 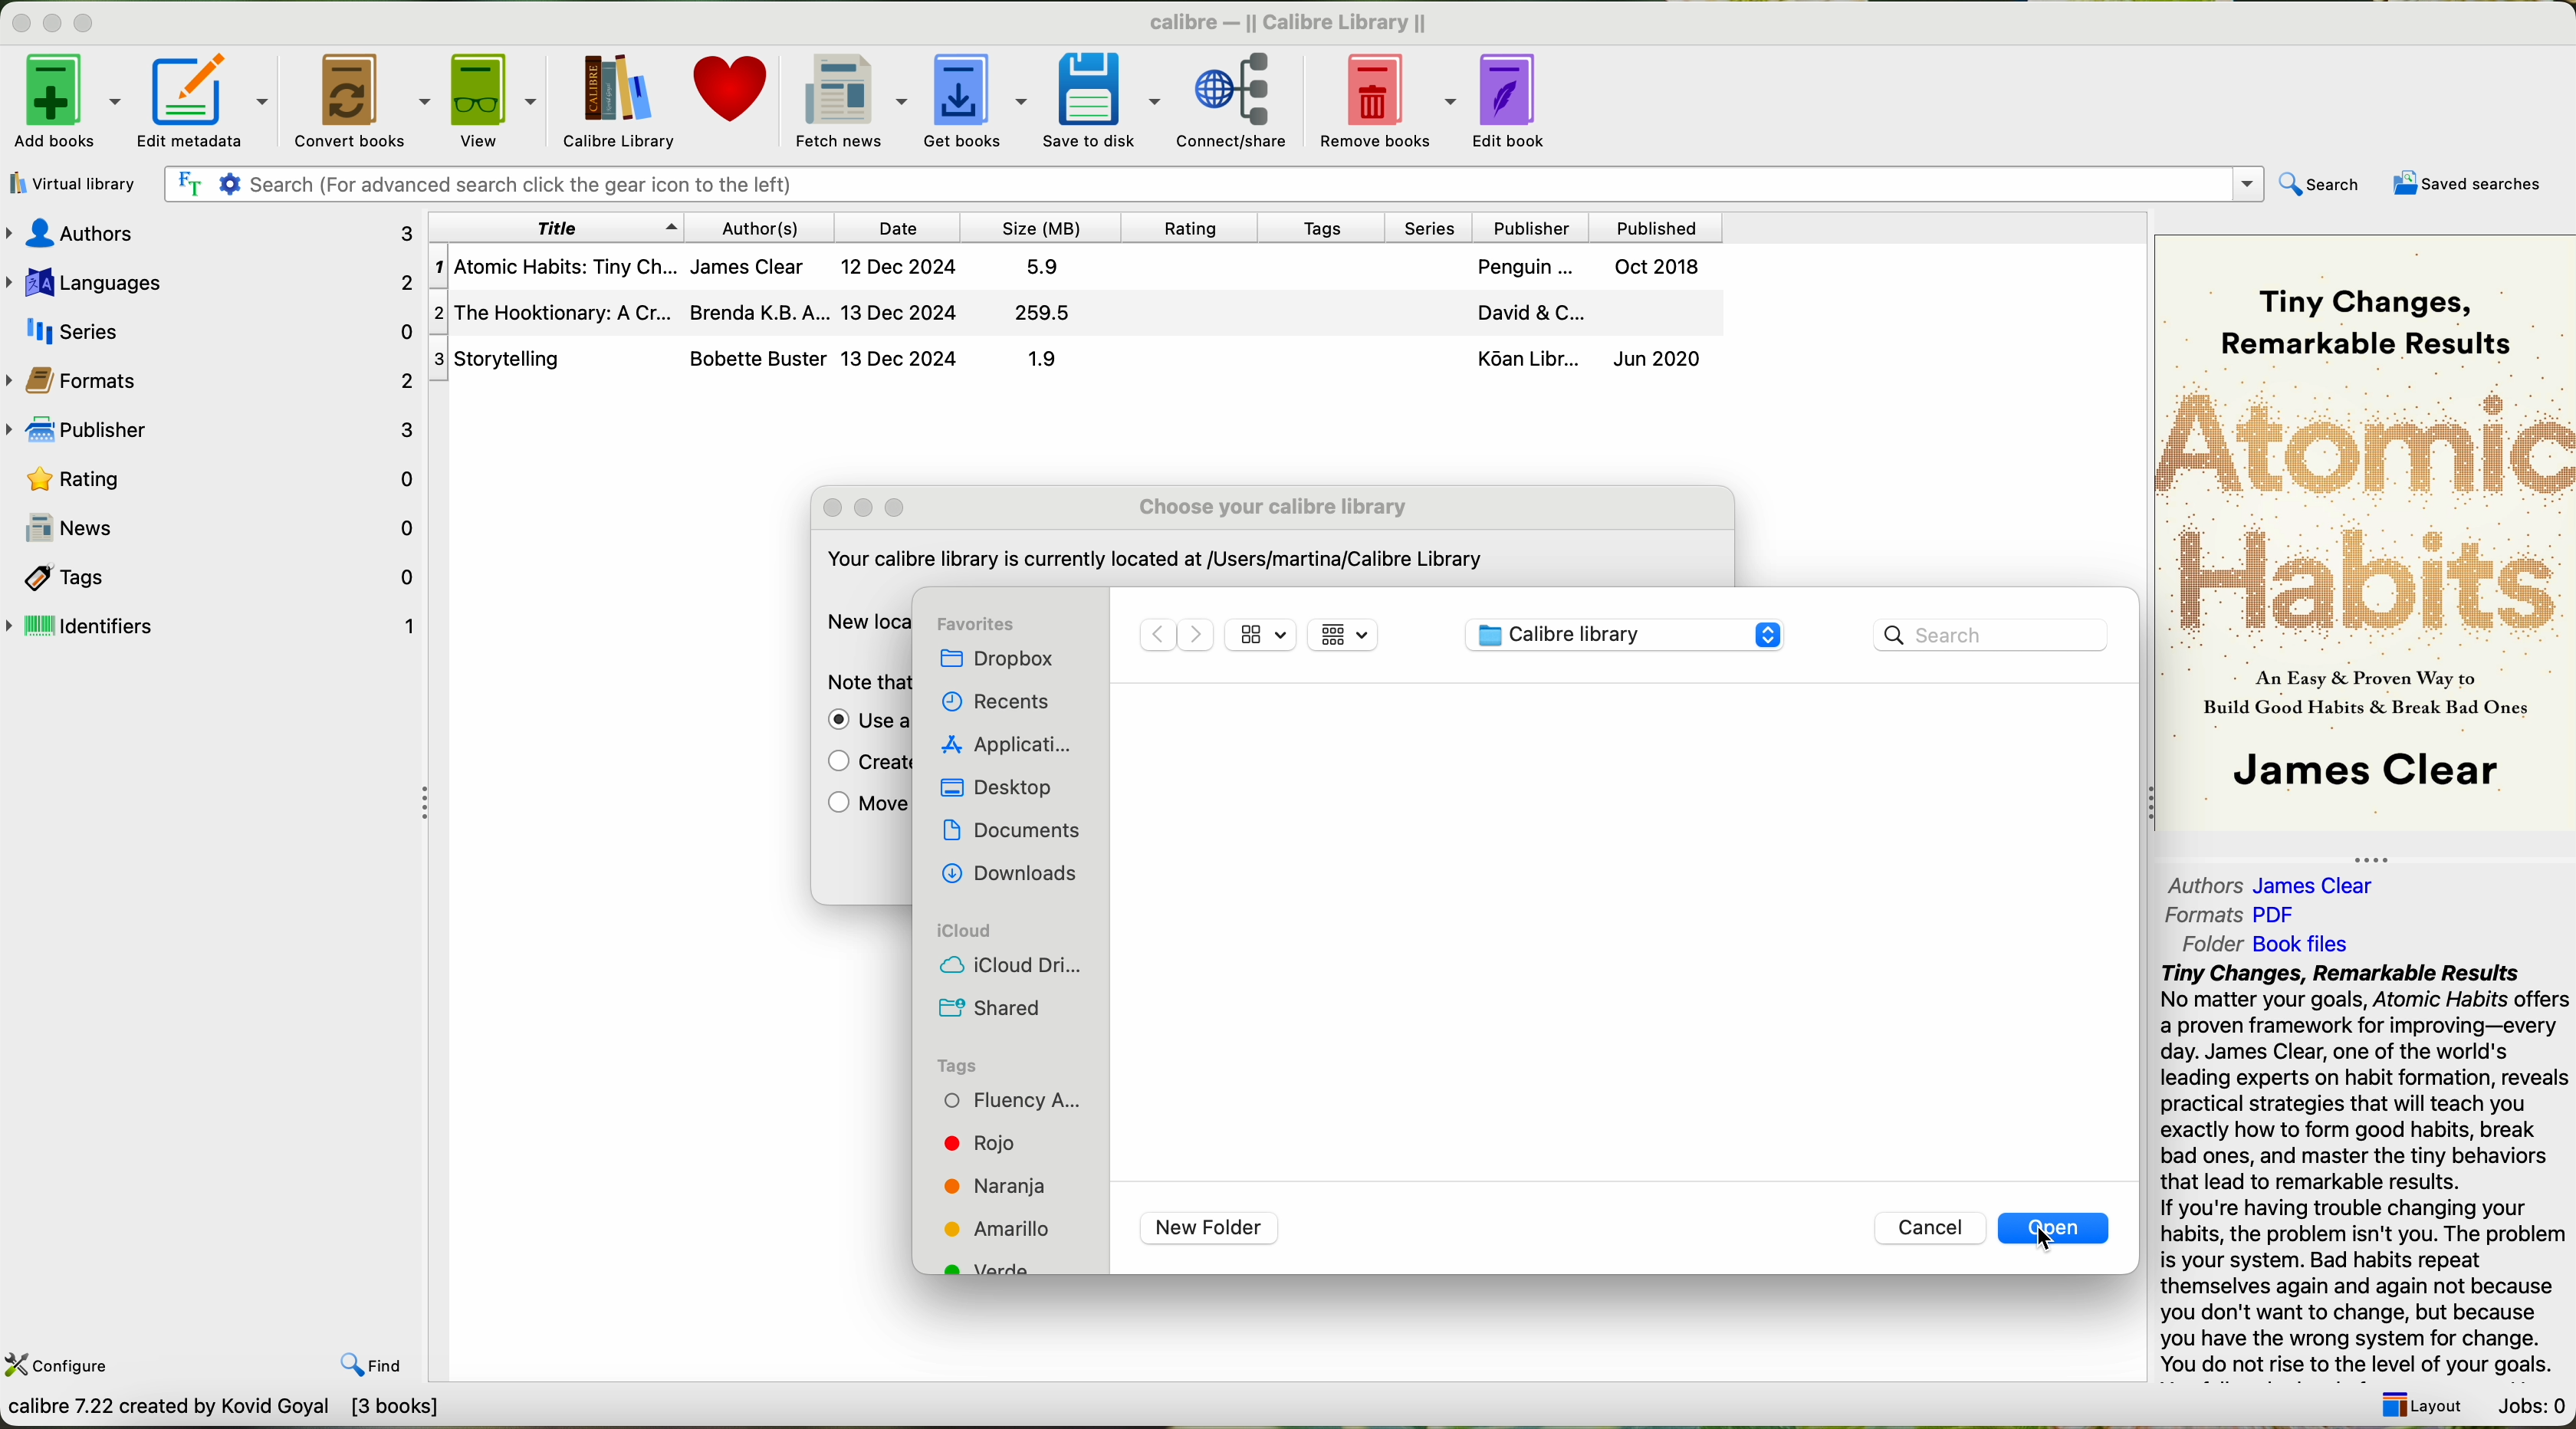 What do you see at coordinates (1262, 634) in the screenshot?
I see `size of icons` at bounding box center [1262, 634].